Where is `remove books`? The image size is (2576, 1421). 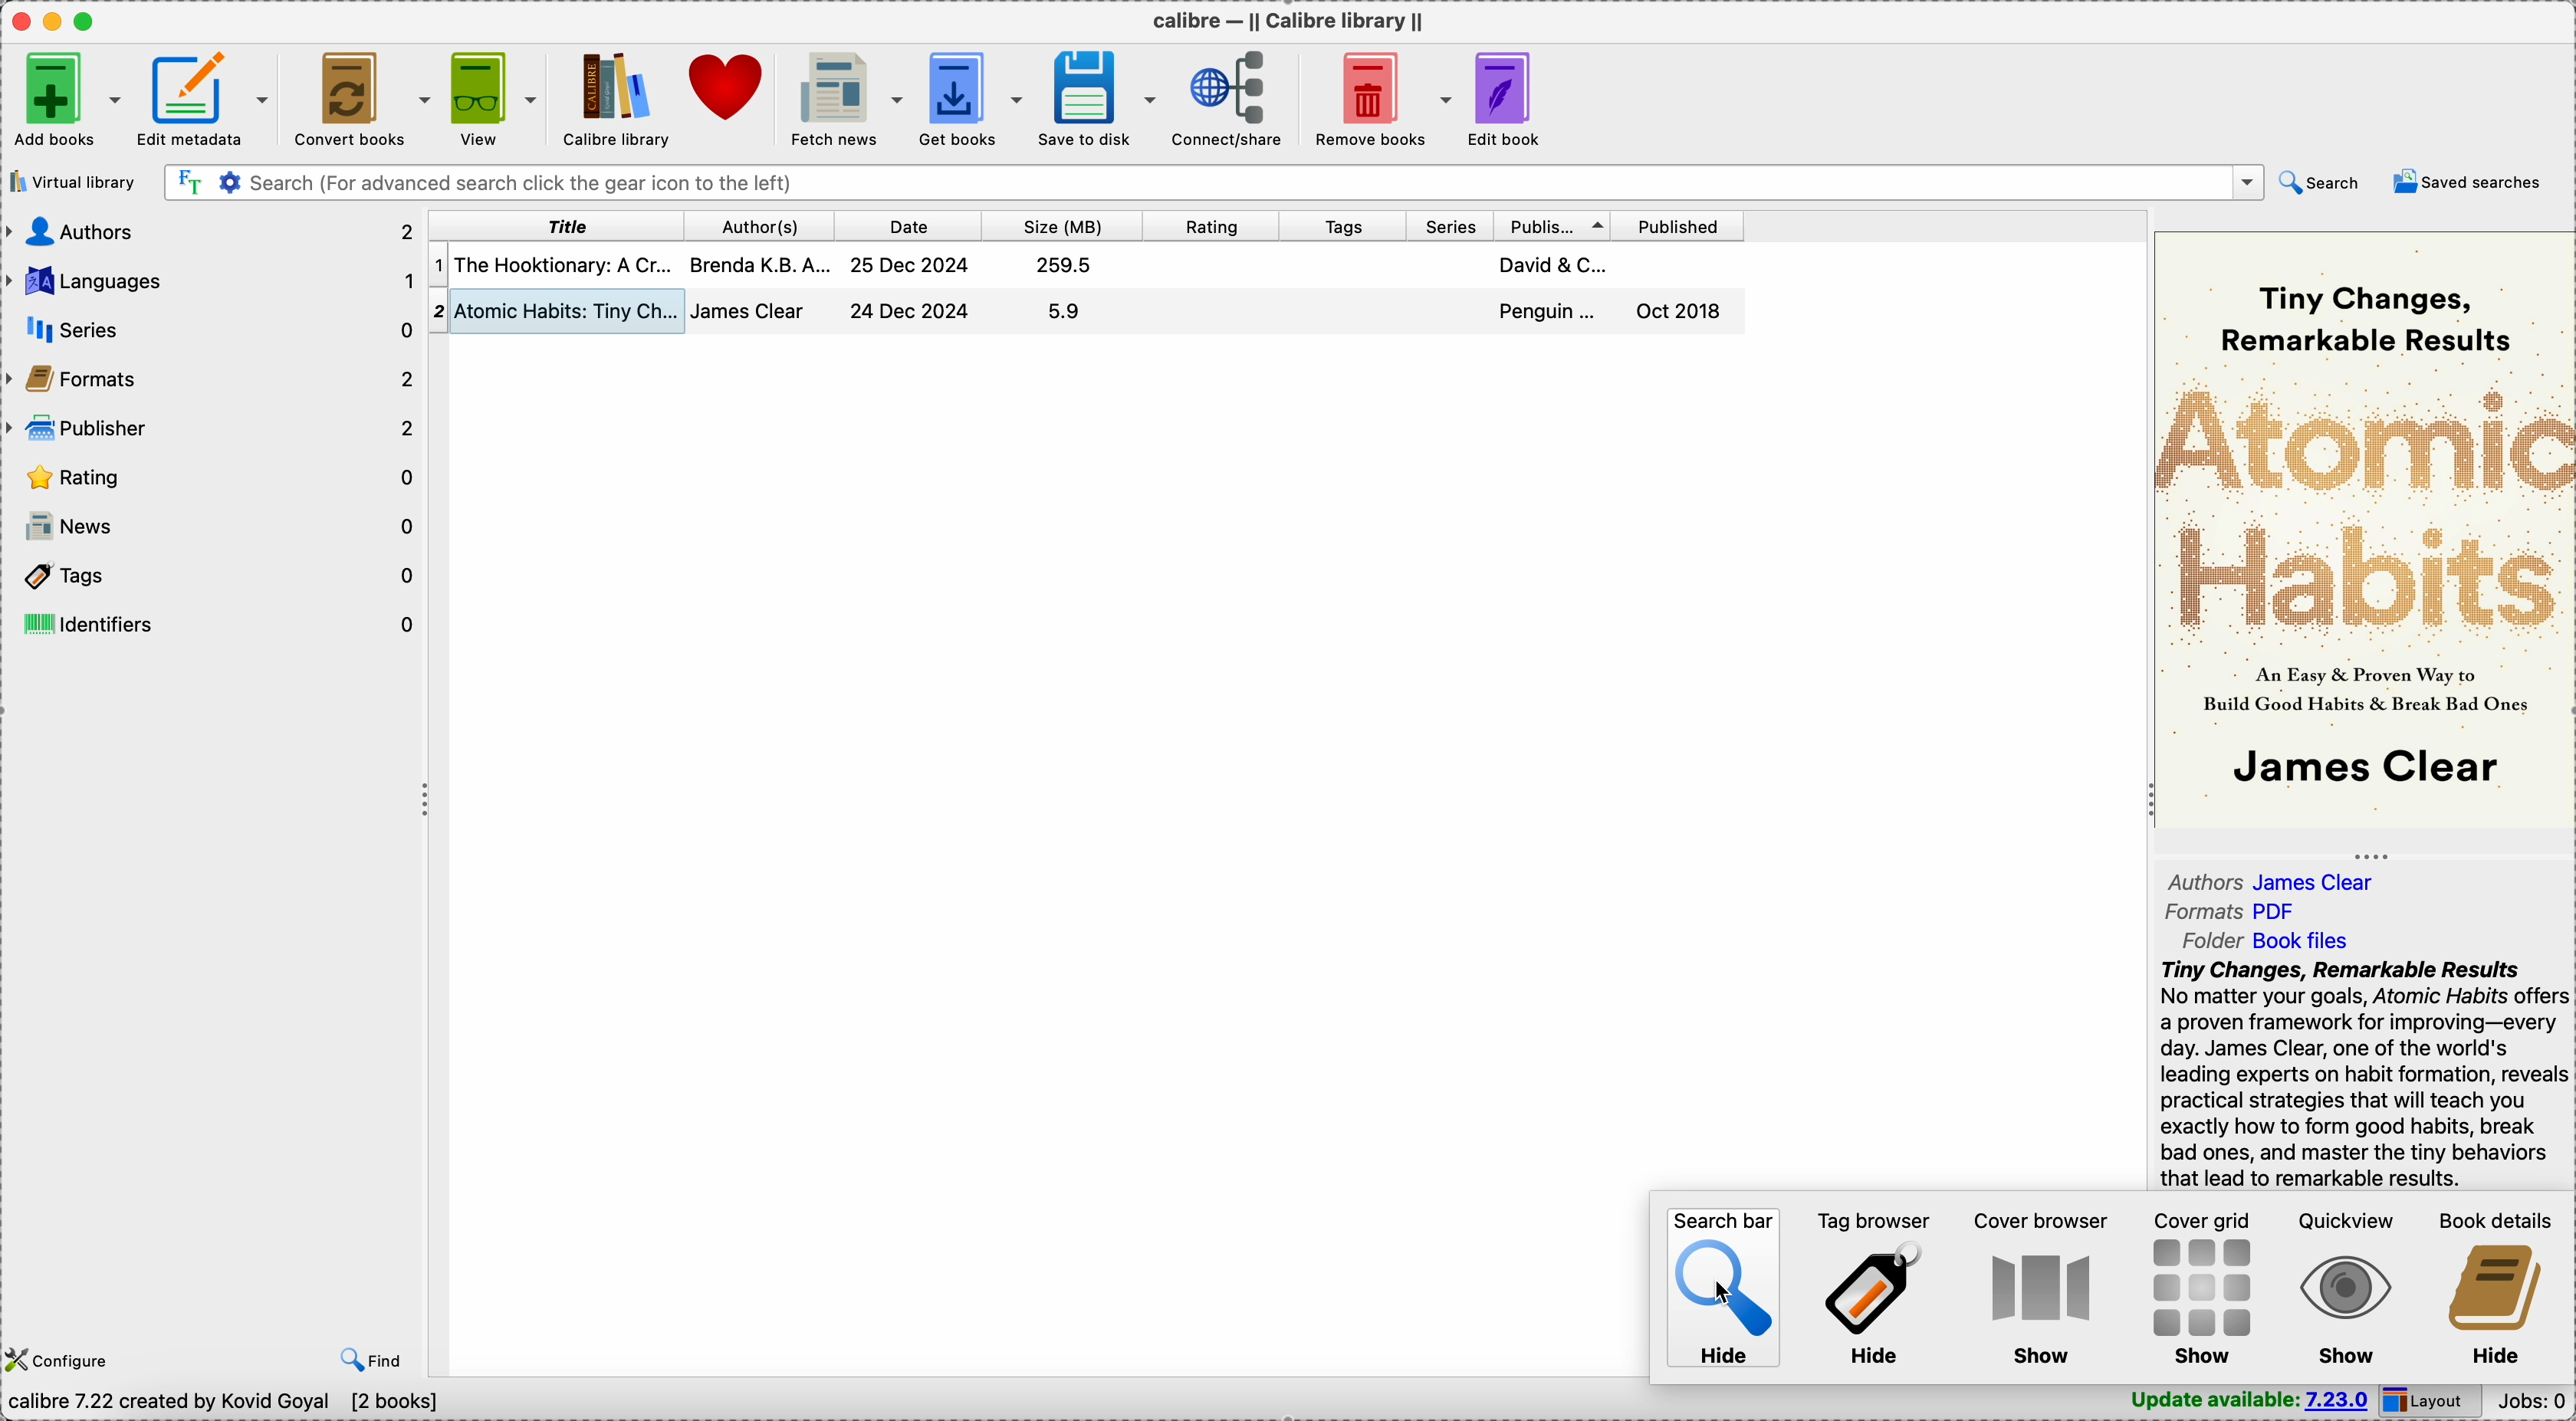 remove books is located at coordinates (1380, 95).